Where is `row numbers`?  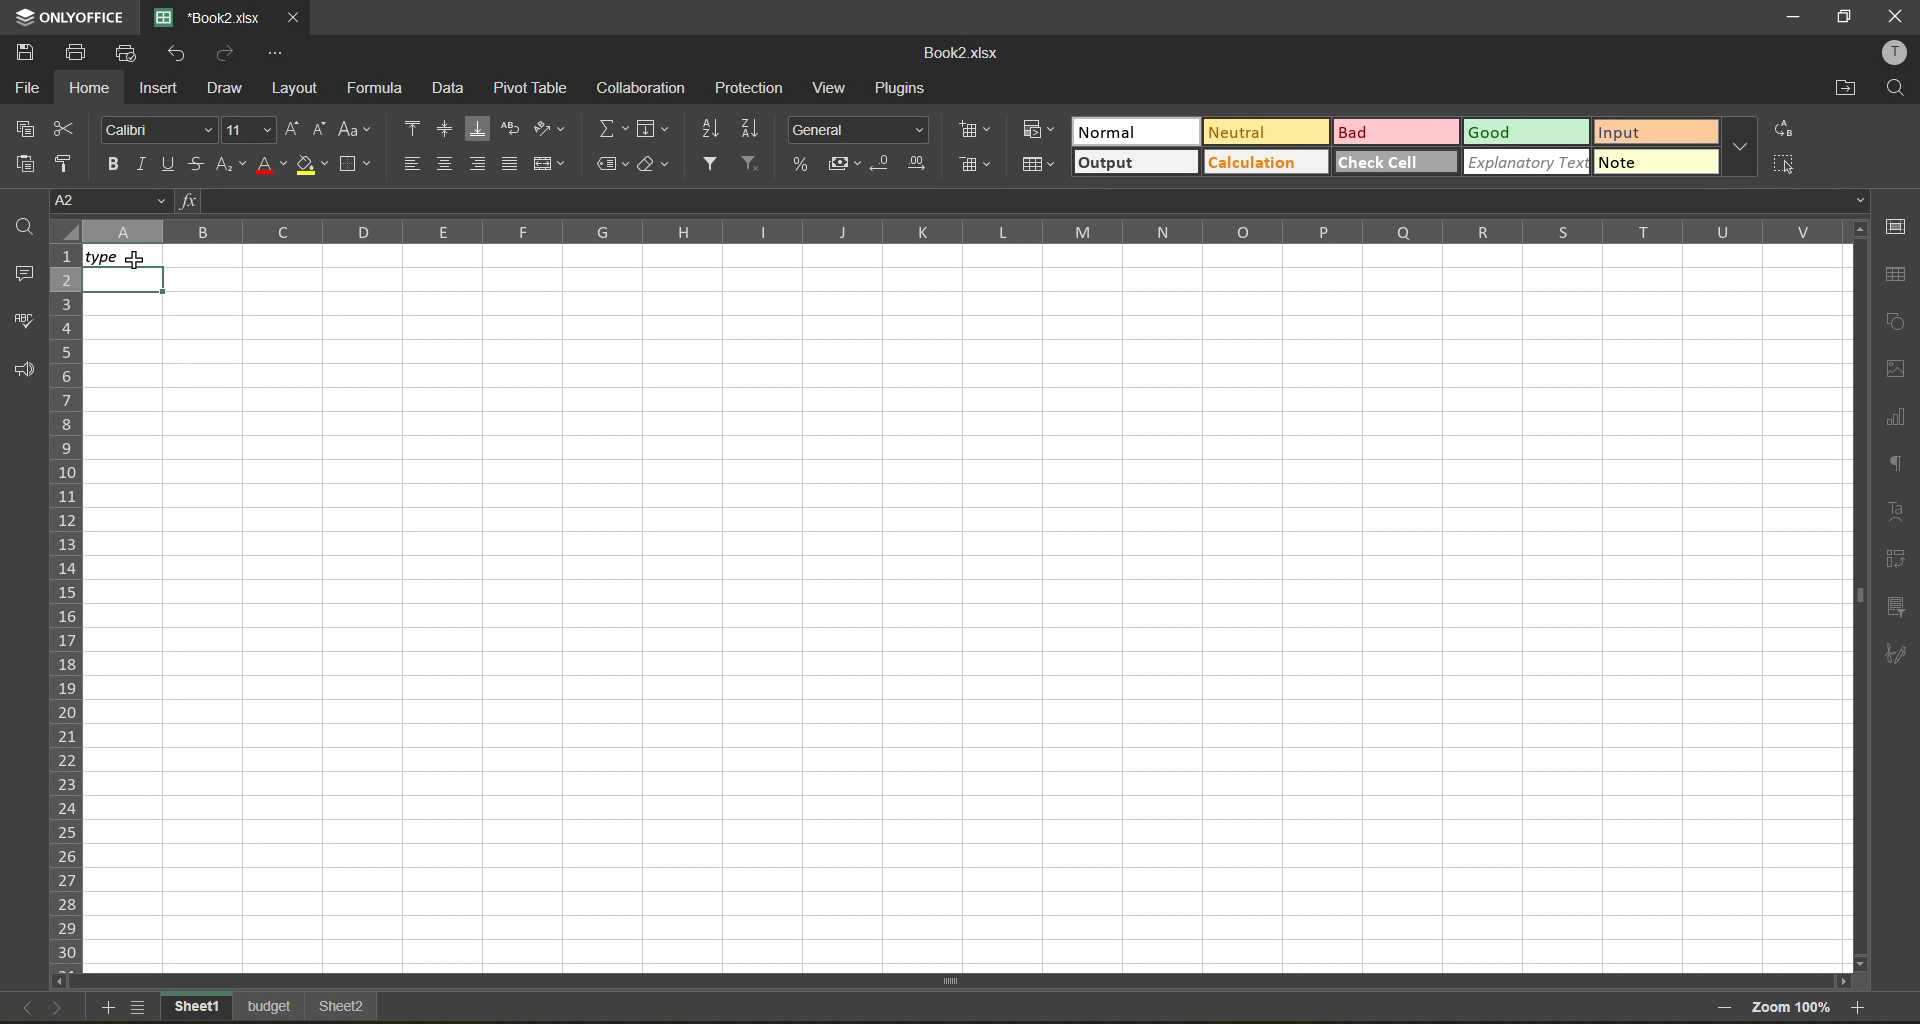
row numbers is located at coordinates (64, 607).